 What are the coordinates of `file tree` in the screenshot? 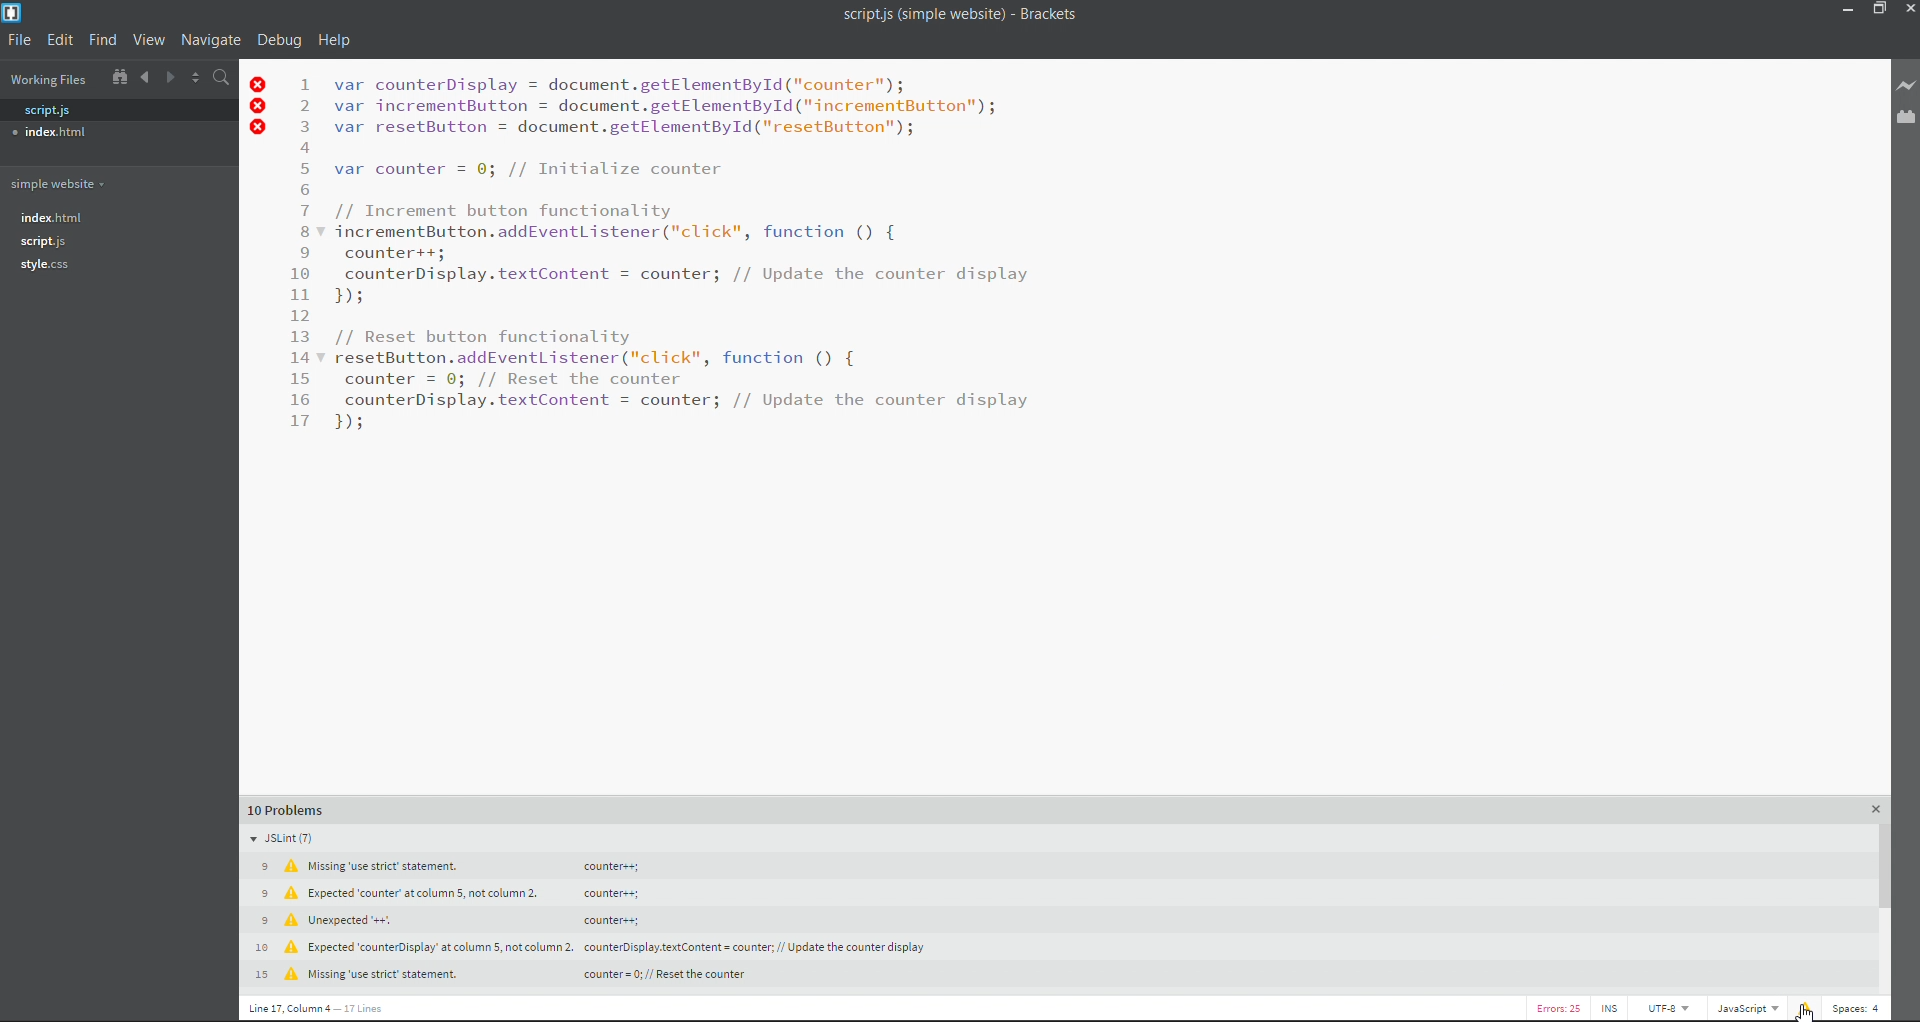 It's located at (119, 80).